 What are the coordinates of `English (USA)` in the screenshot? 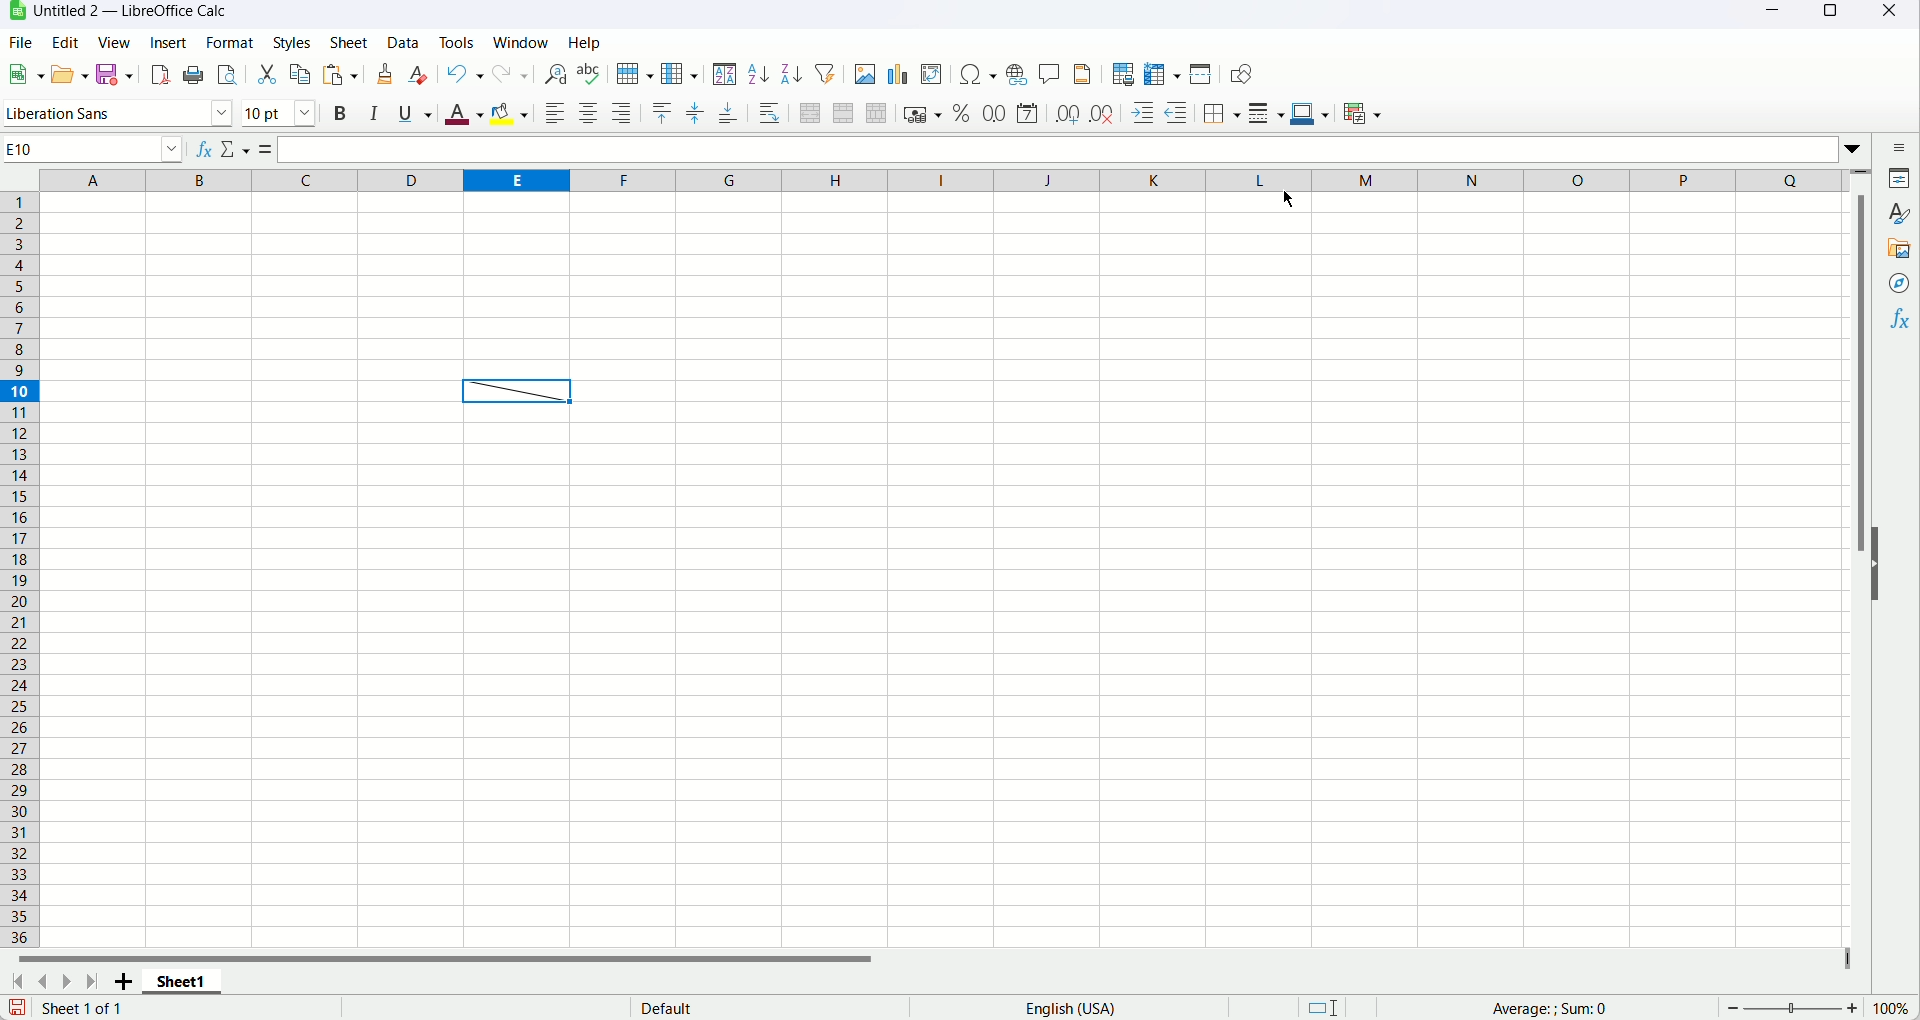 It's located at (1081, 1008).